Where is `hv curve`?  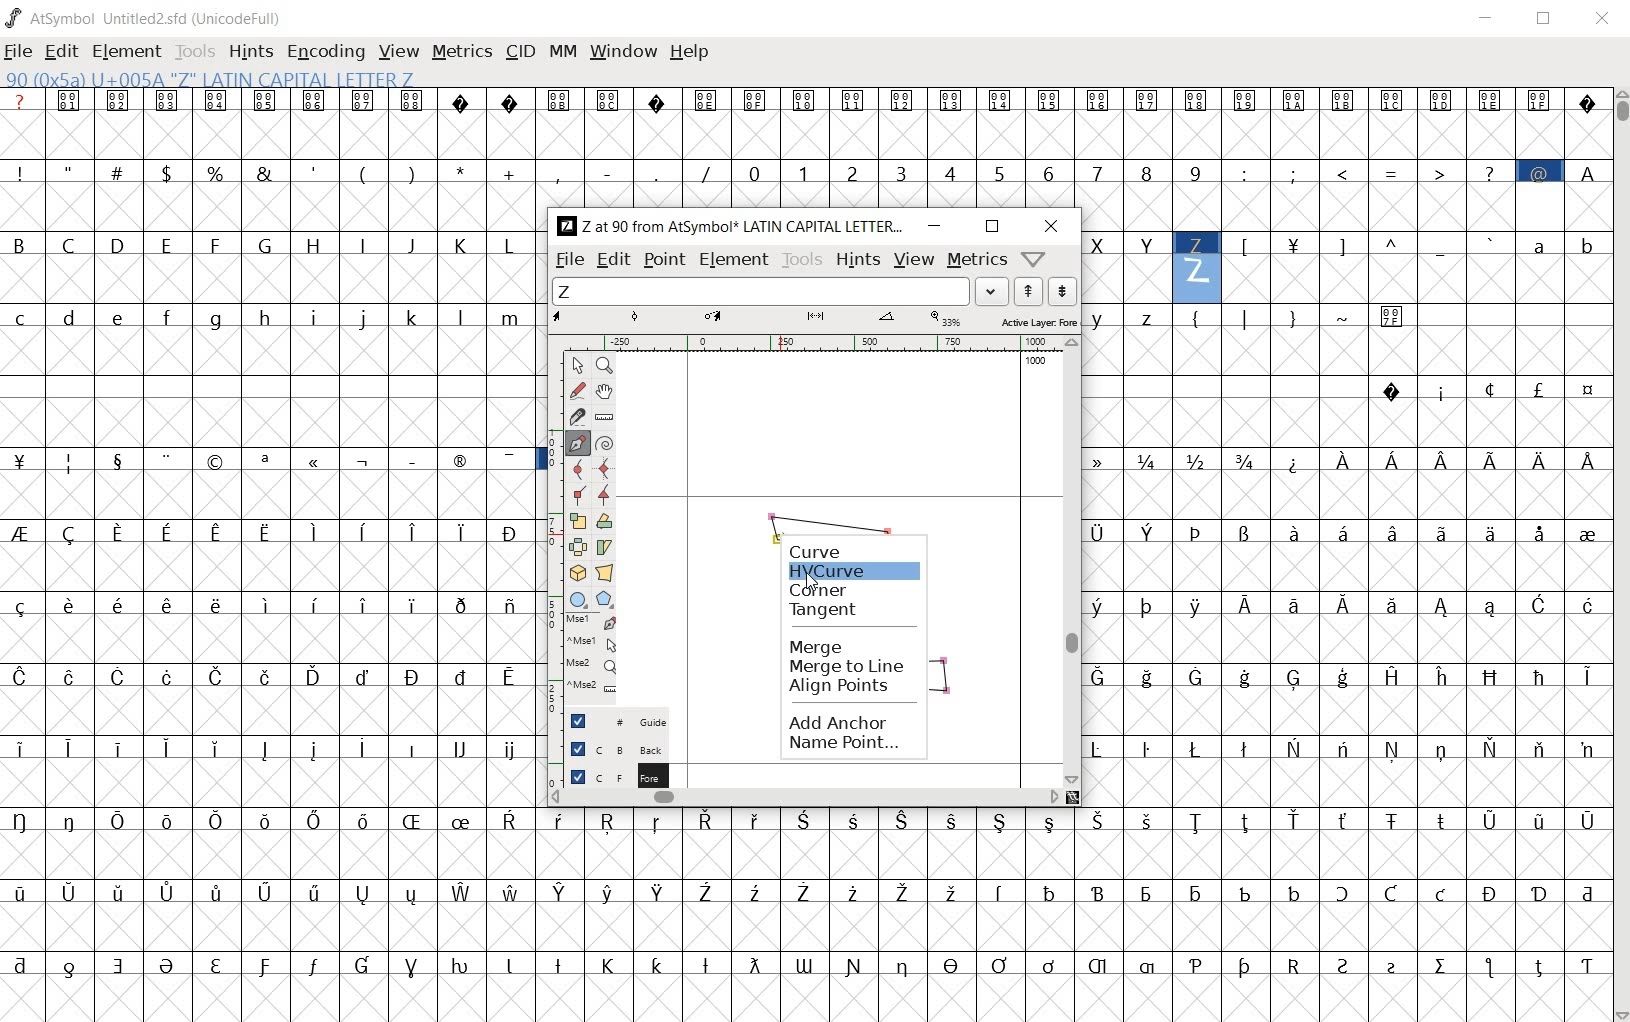 hv curve is located at coordinates (854, 570).